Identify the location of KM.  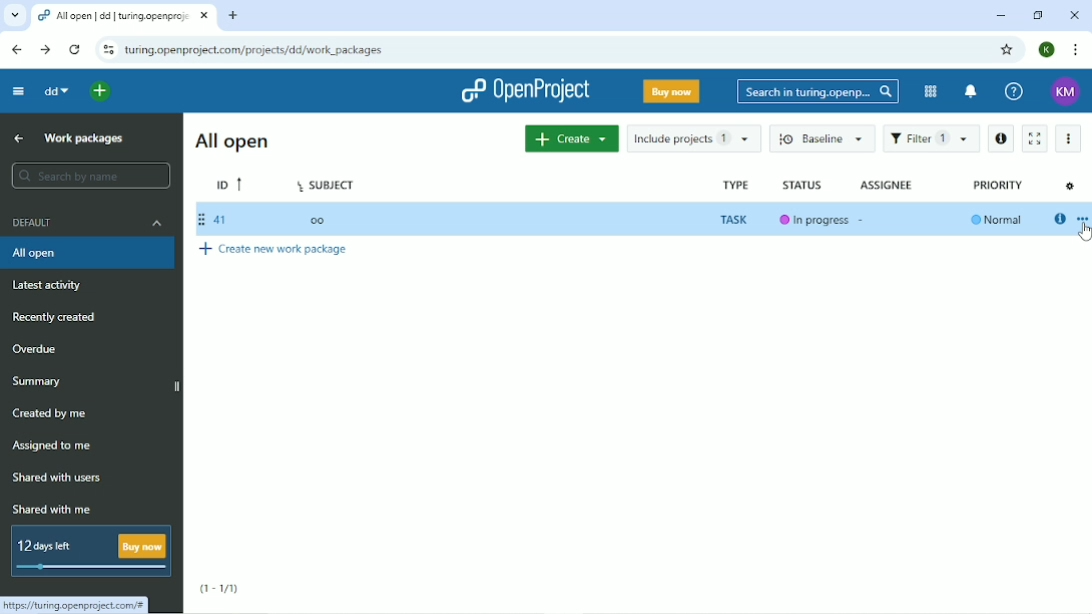
(1067, 91).